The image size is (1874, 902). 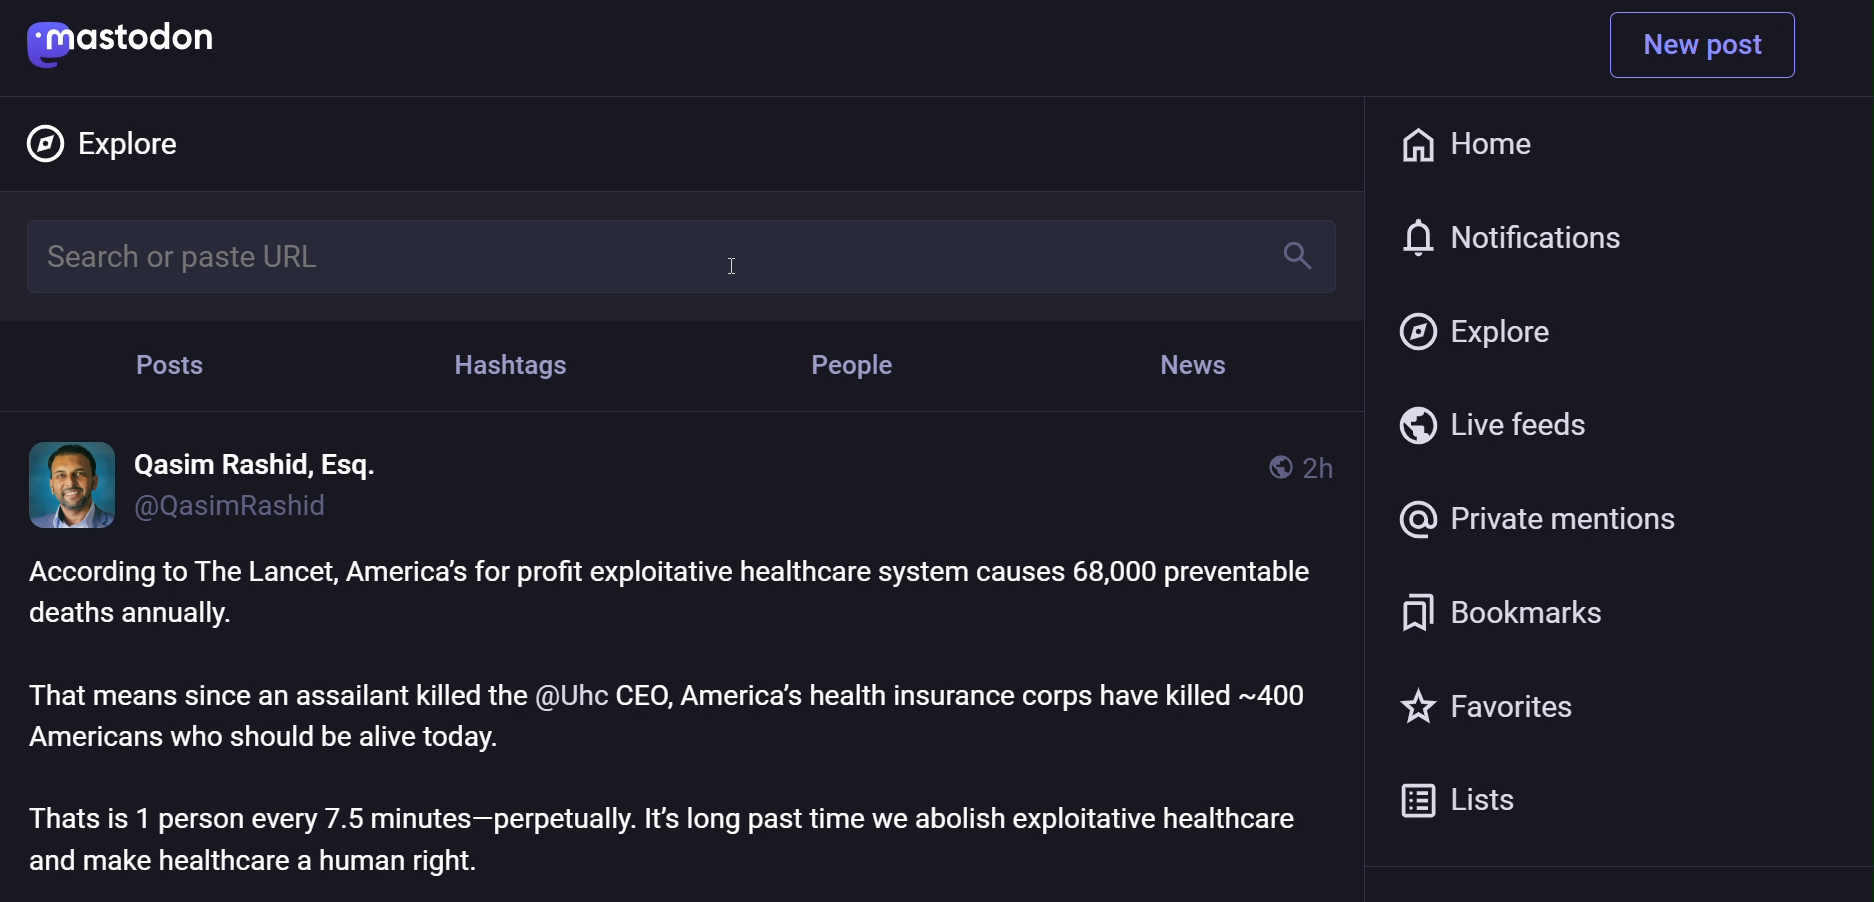 What do you see at coordinates (1534, 518) in the screenshot?
I see `private mention` at bounding box center [1534, 518].